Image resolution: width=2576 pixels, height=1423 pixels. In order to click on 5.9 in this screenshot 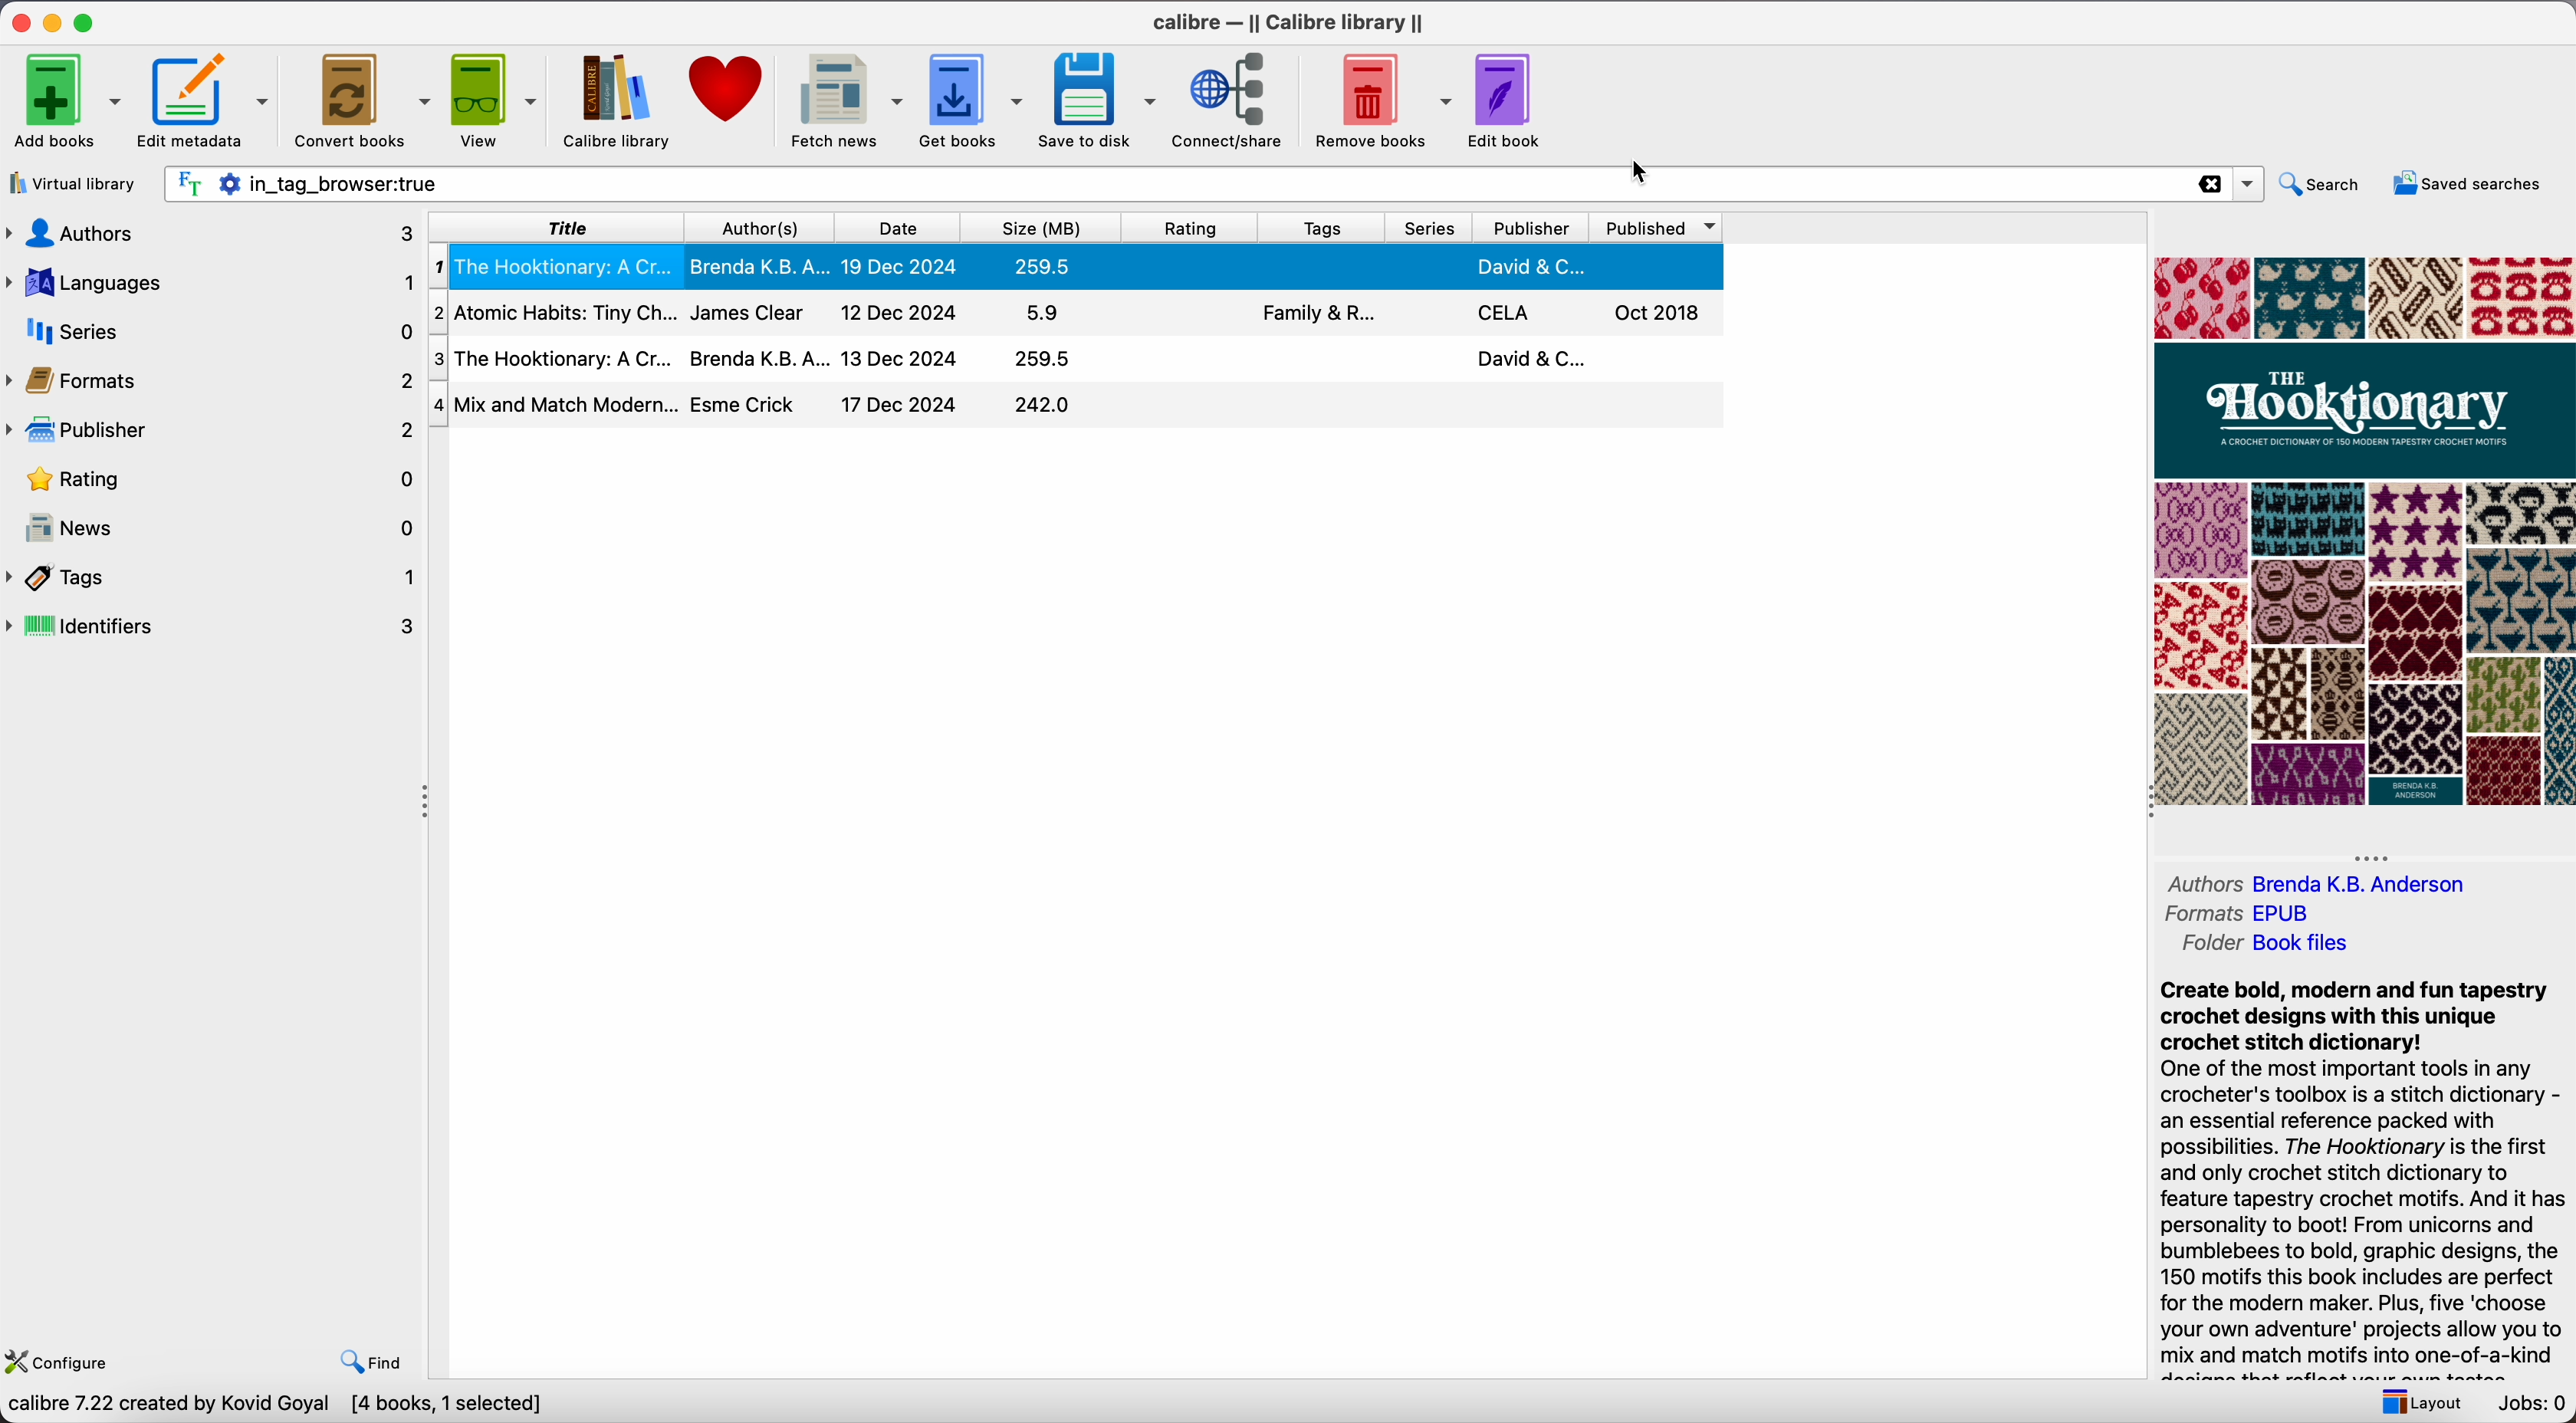, I will do `click(1046, 313)`.